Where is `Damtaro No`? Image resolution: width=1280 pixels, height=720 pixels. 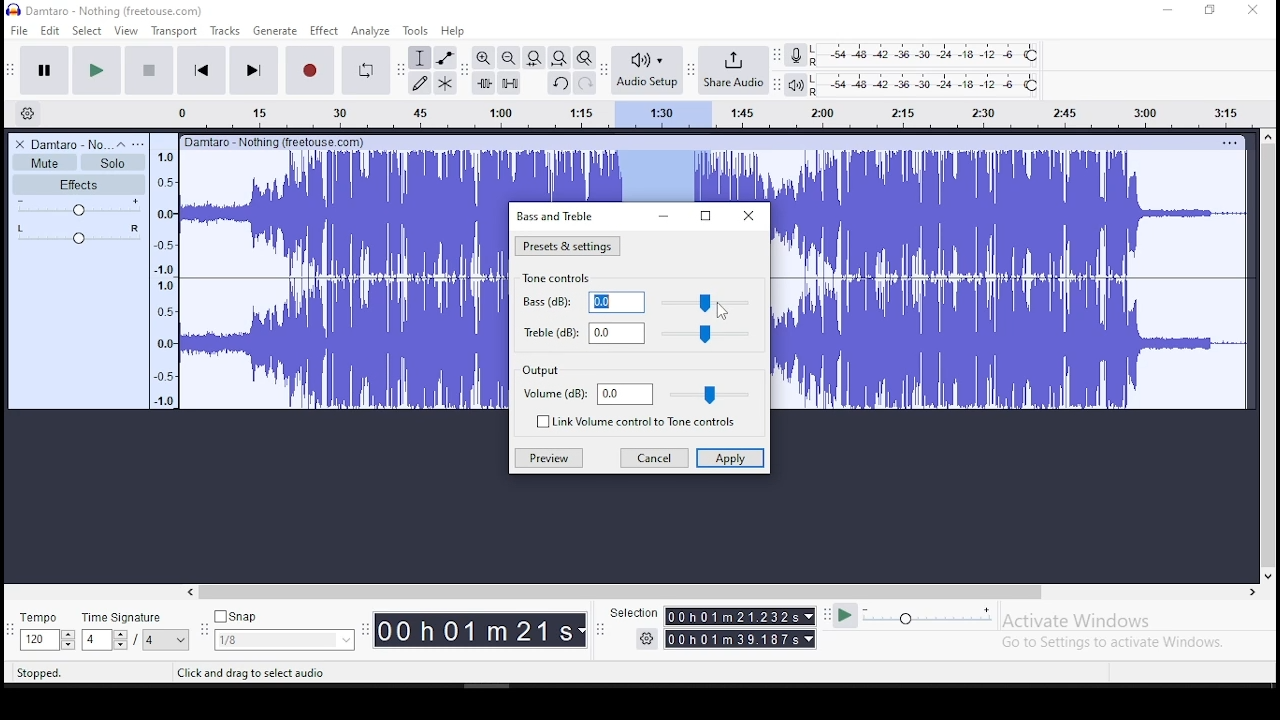
Damtaro No is located at coordinates (70, 144).